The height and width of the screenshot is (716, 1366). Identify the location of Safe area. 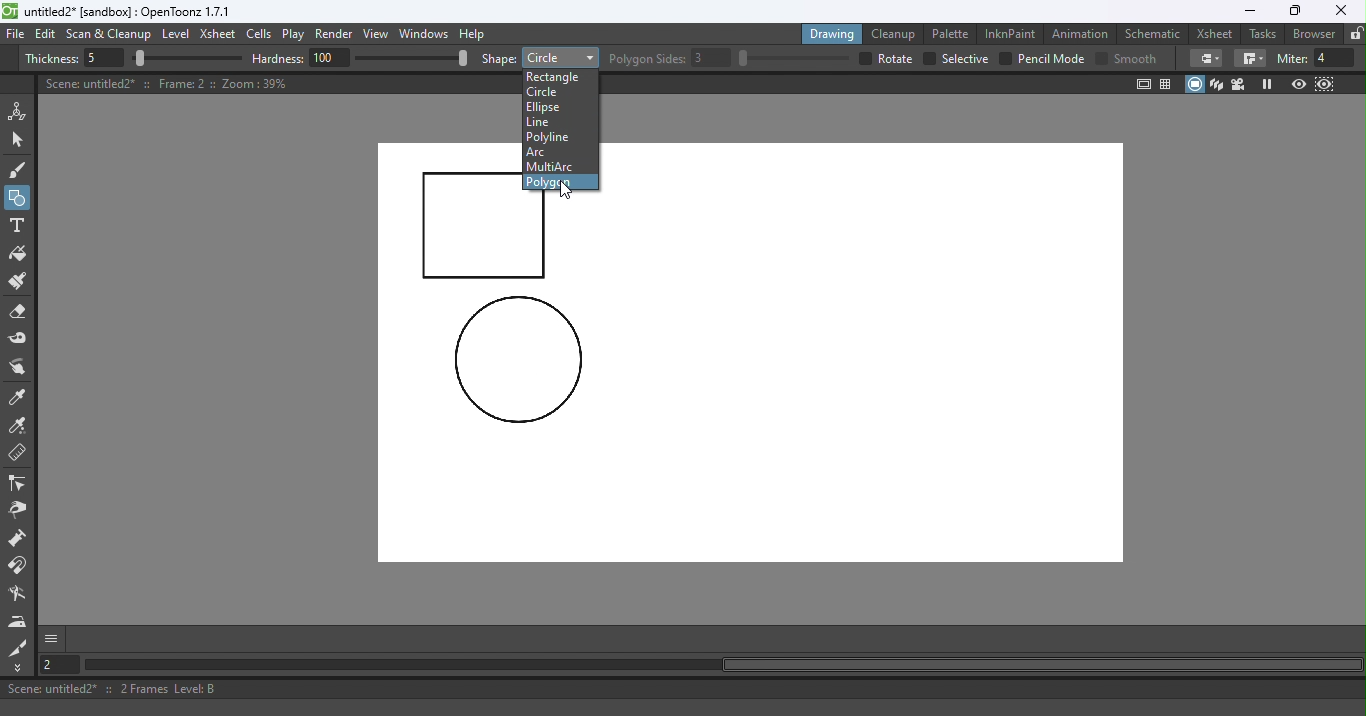
(1142, 84).